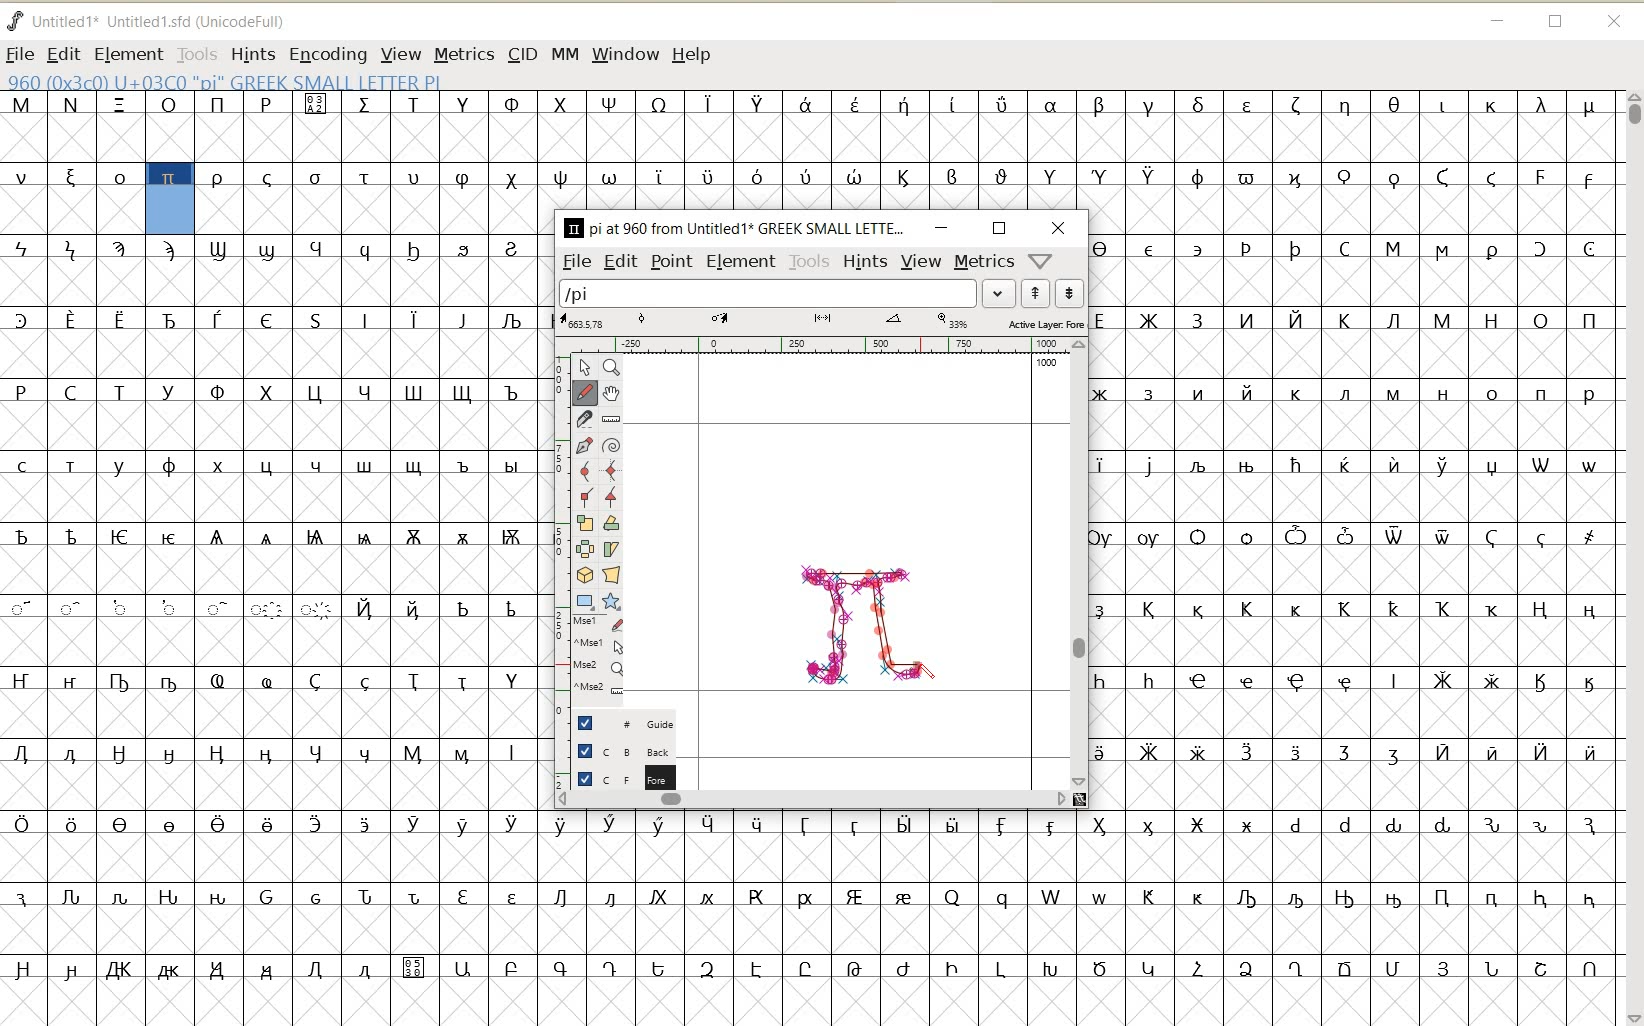 Image resolution: width=1644 pixels, height=1026 pixels. I want to click on flip the selection, so click(582, 548).